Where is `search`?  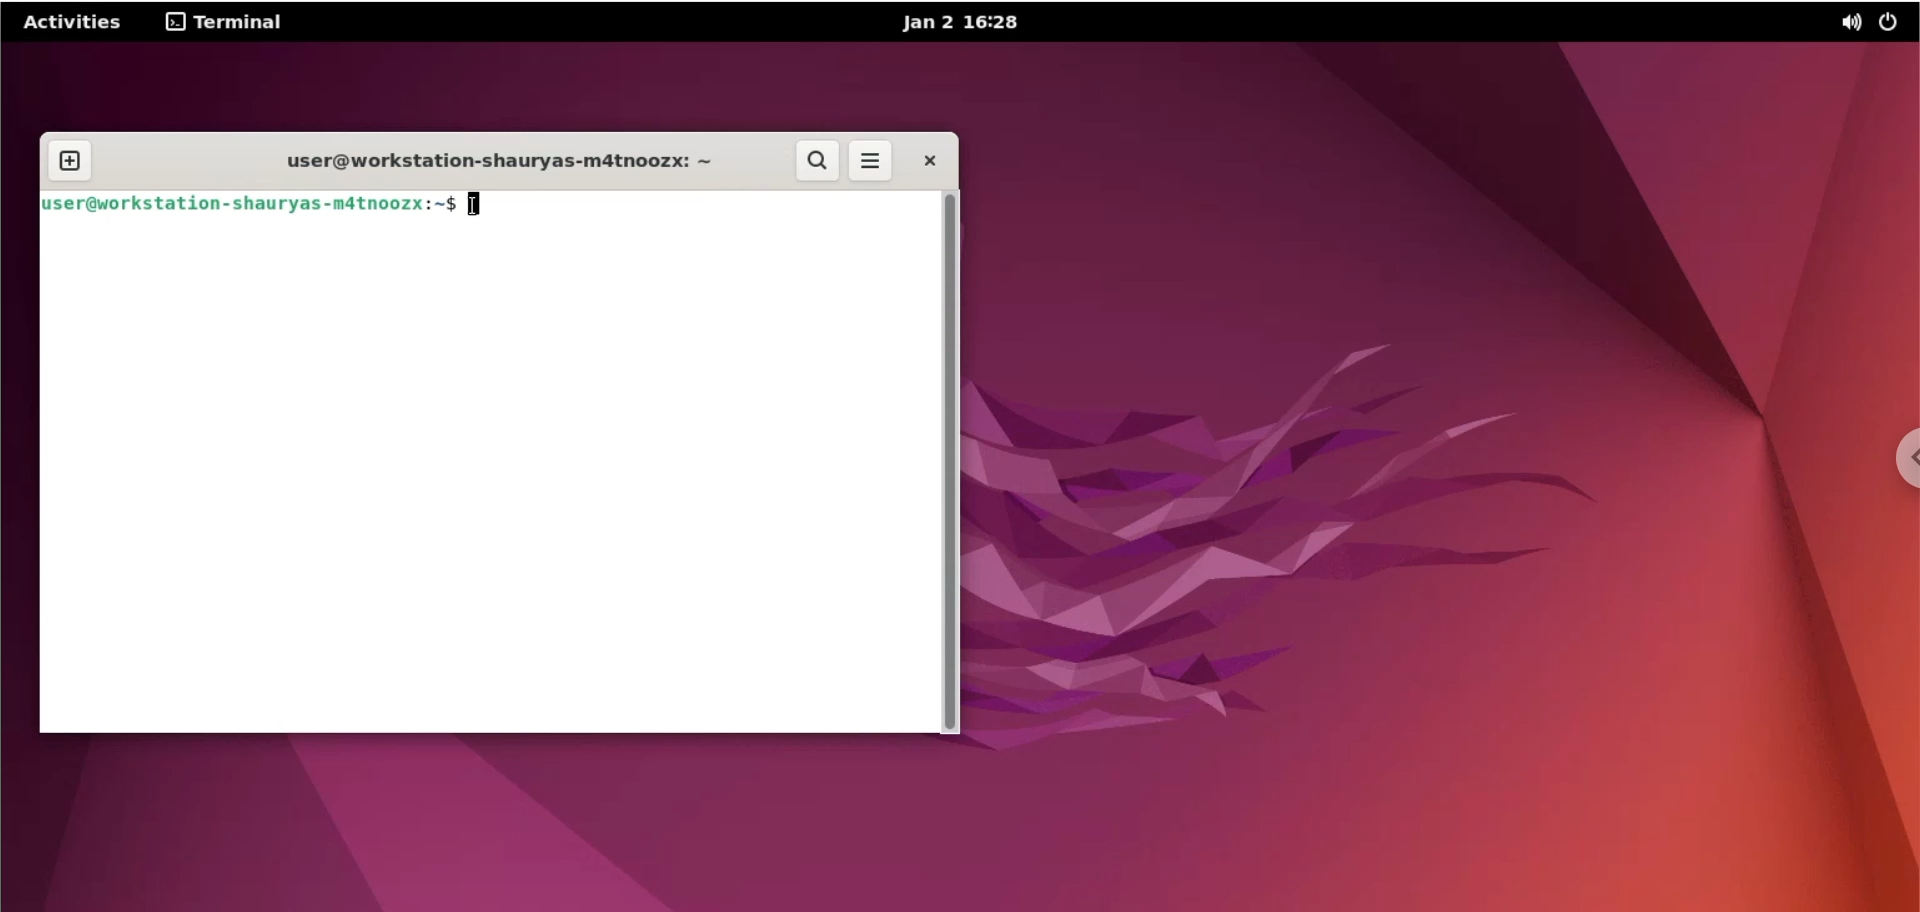 search is located at coordinates (817, 162).